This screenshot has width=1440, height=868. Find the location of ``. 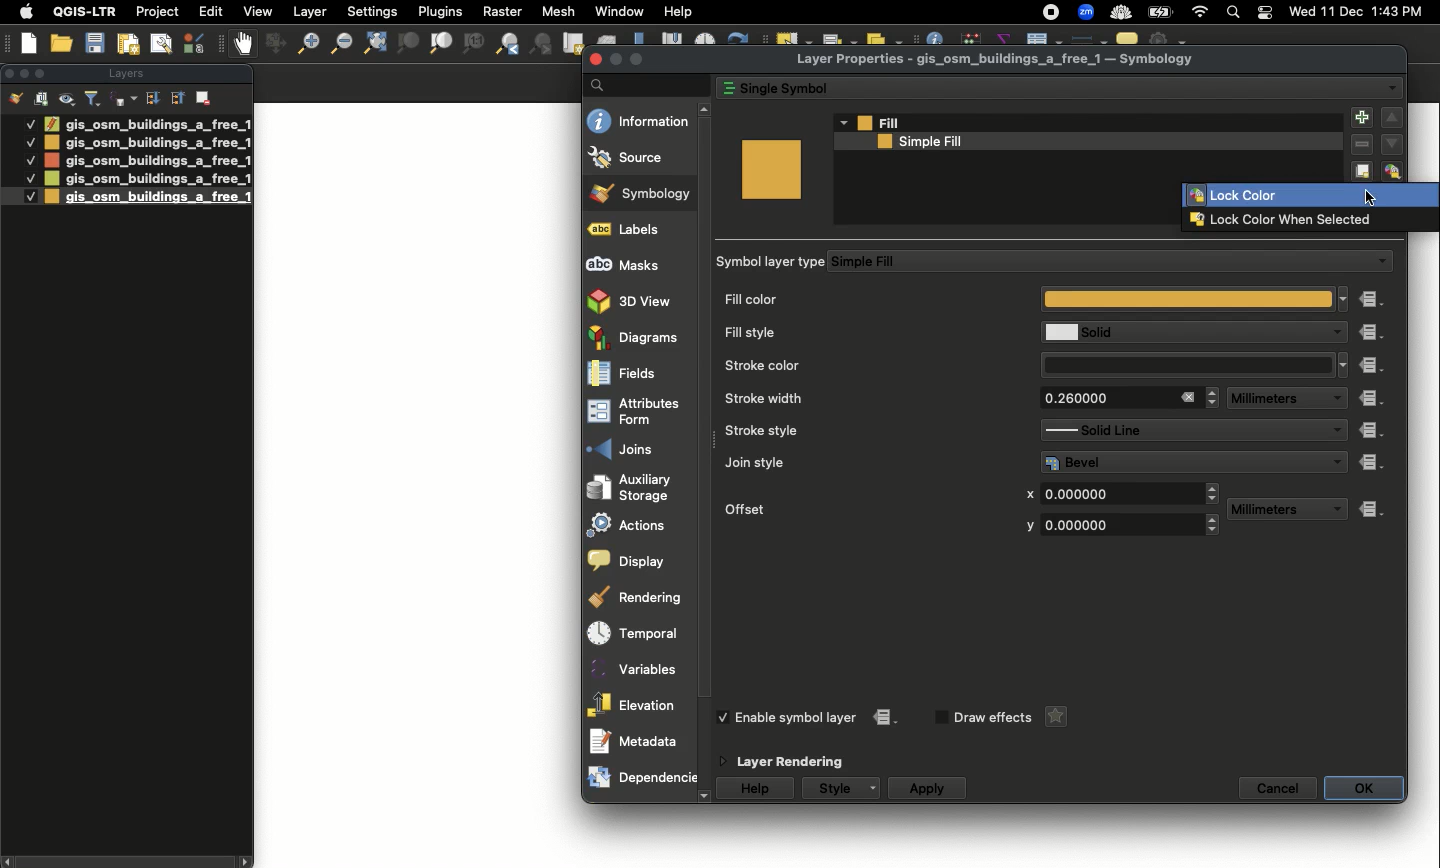

 is located at coordinates (1372, 431).